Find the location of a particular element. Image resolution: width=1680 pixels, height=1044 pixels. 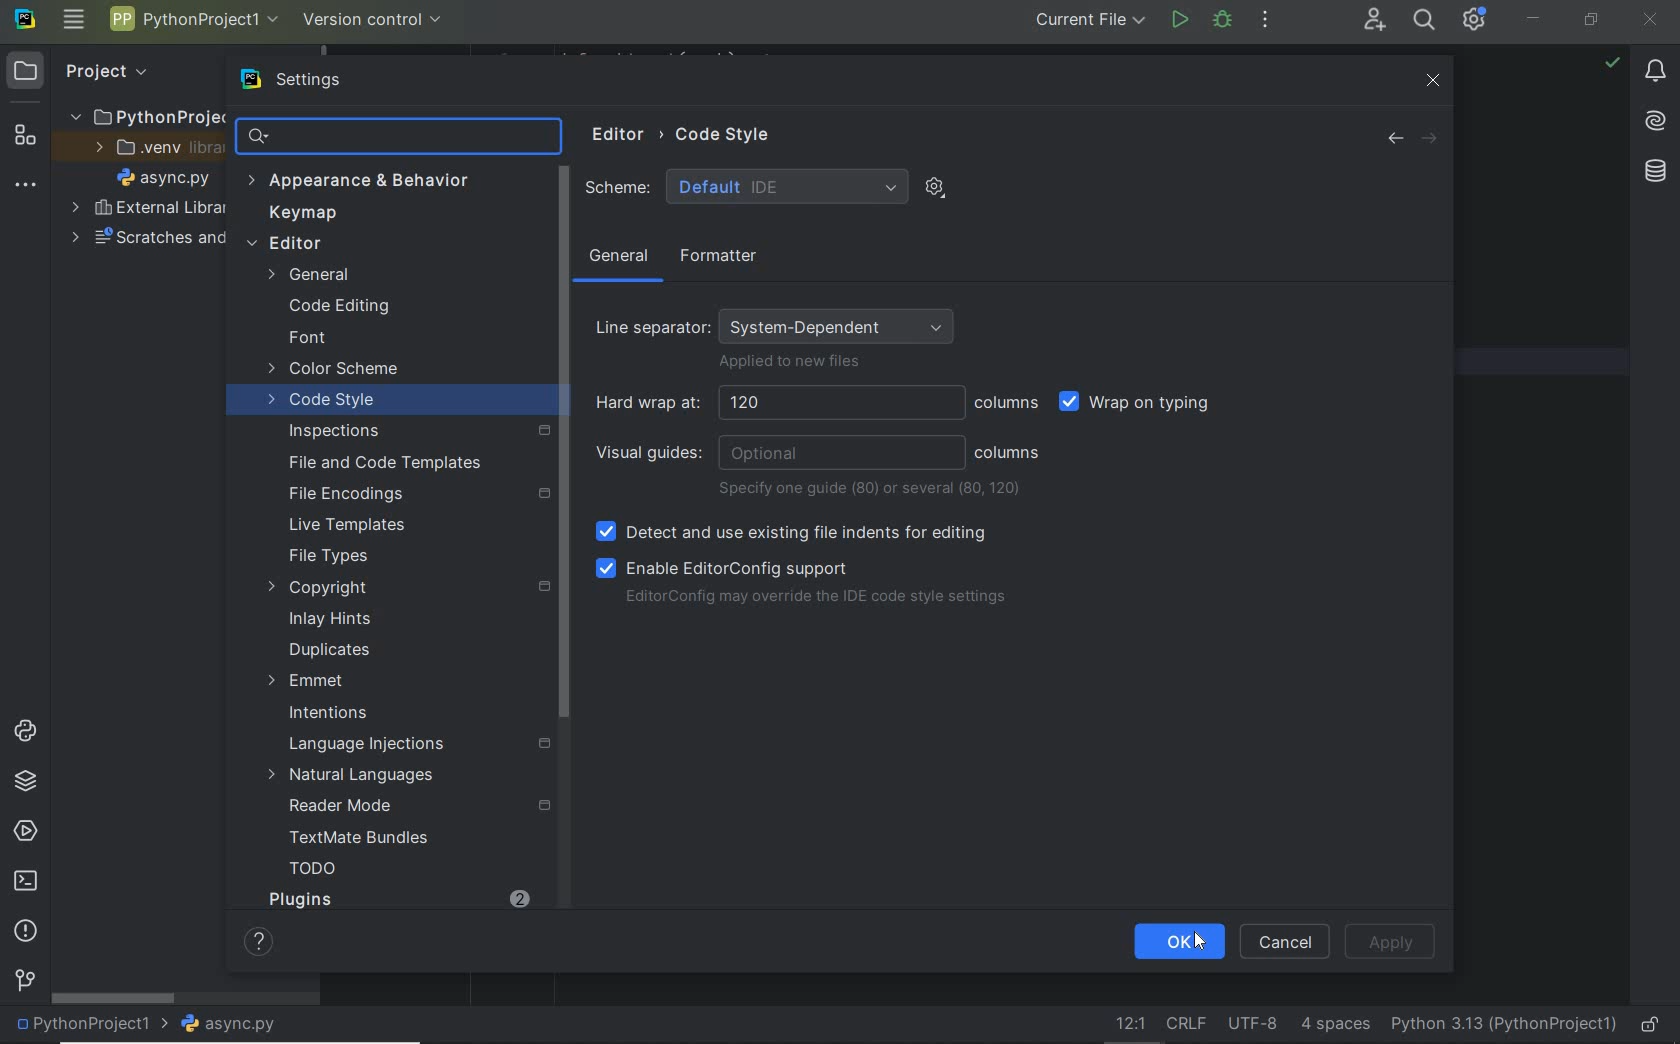

Detect and use existing file indents for editing is located at coordinates (793, 533).